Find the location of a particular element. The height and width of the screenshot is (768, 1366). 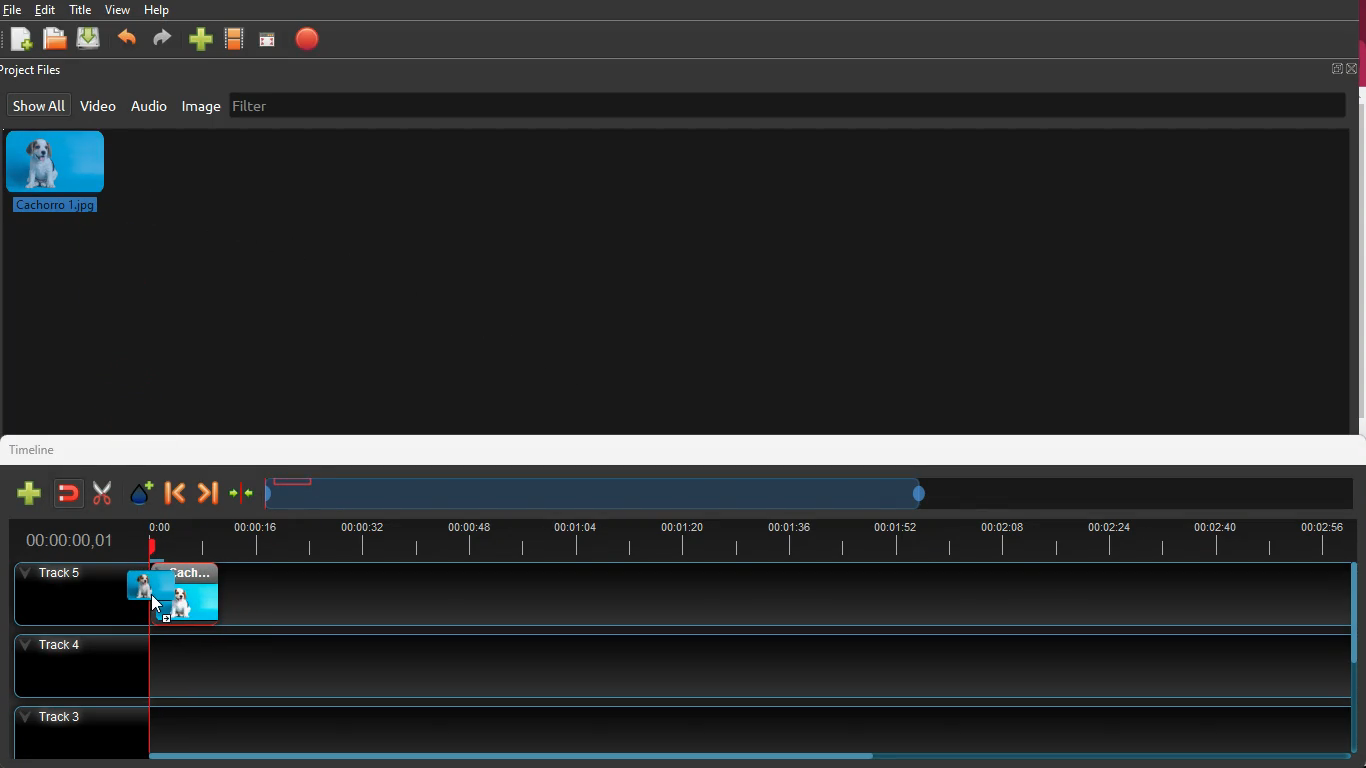

track is located at coordinates (785, 595).